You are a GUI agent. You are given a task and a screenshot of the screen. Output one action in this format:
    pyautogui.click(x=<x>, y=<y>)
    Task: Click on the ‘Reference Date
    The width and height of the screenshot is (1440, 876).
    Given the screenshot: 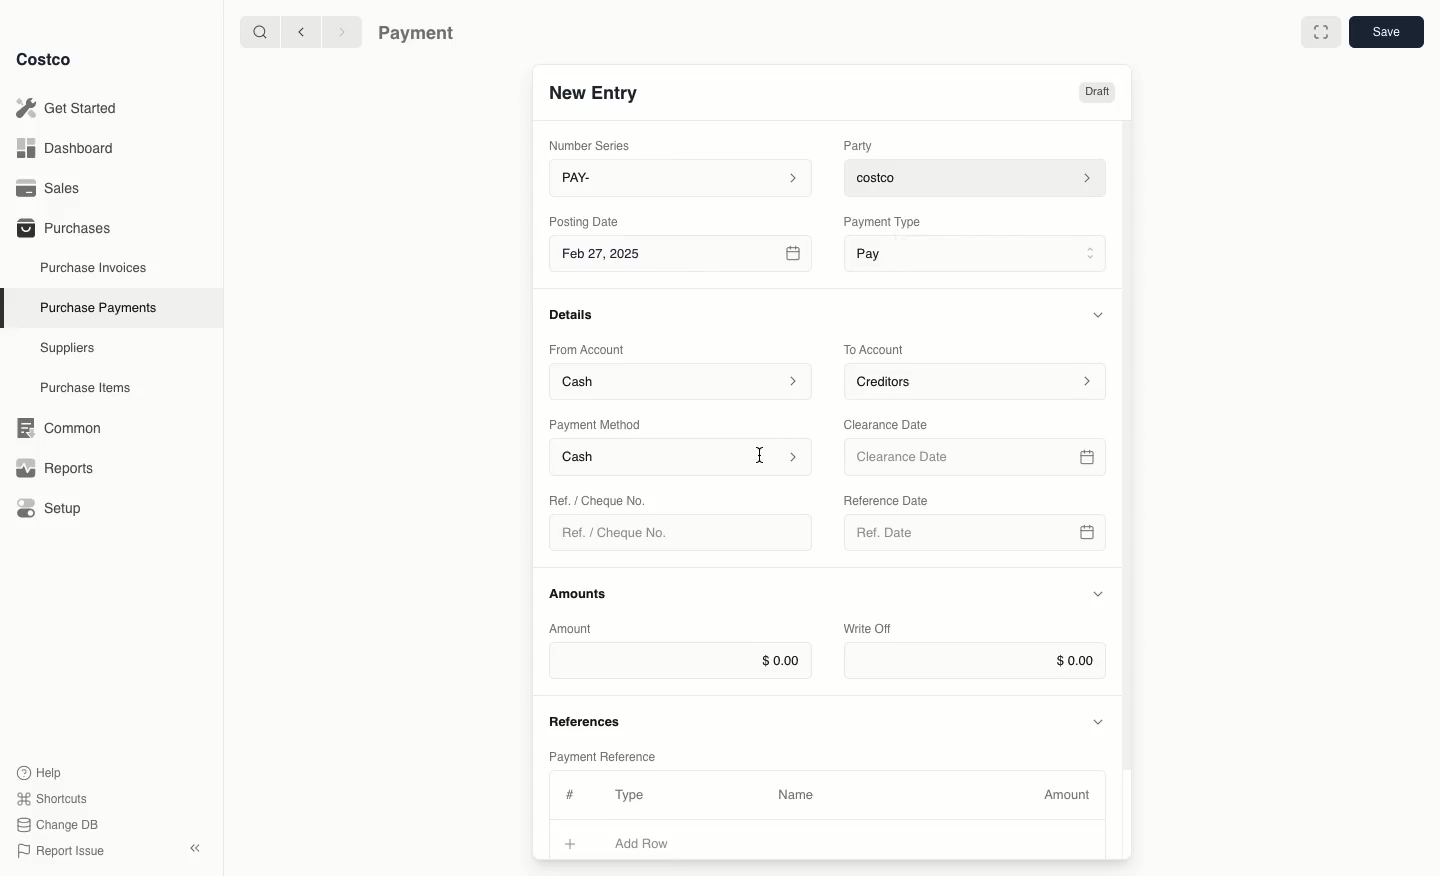 What is the action you would take?
    pyautogui.click(x=888, y=500)
    